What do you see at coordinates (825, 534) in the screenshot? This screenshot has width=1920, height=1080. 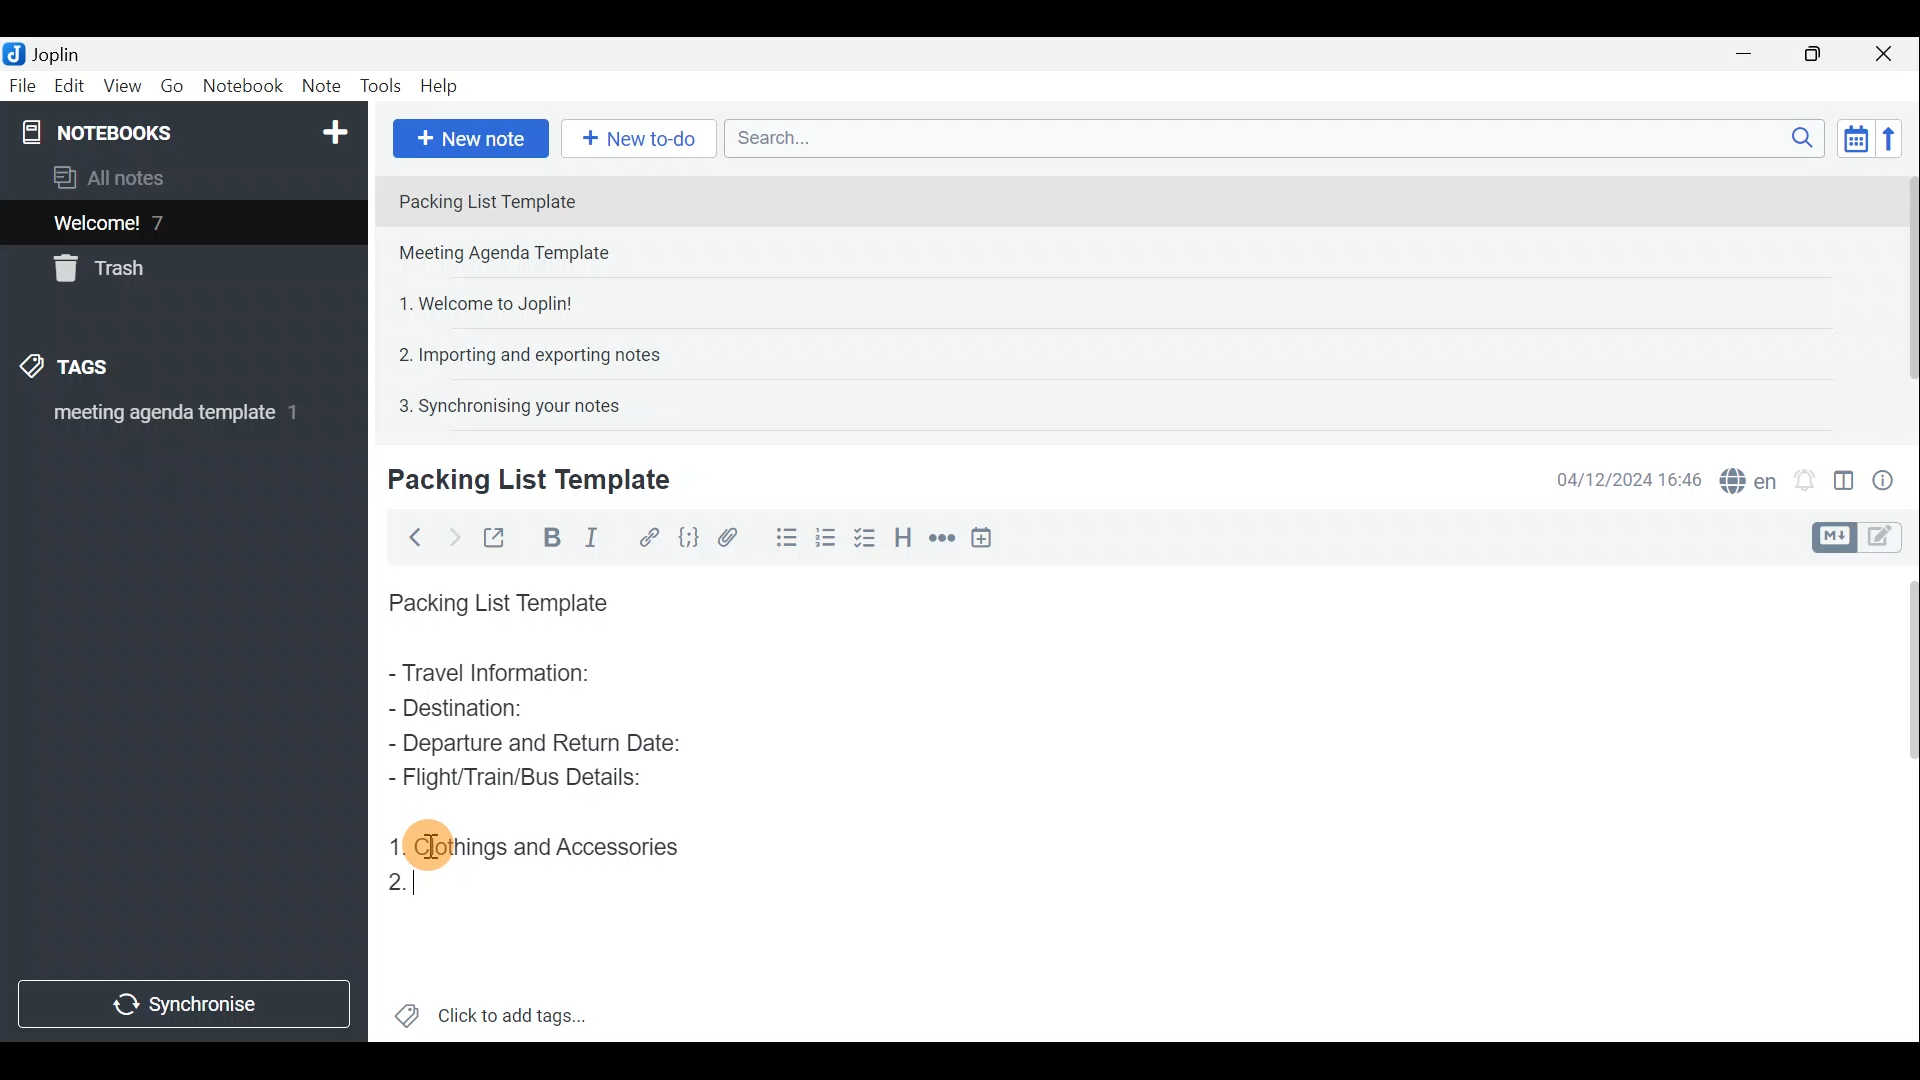 I see `Checkbox` at bounding box center [825, 534].